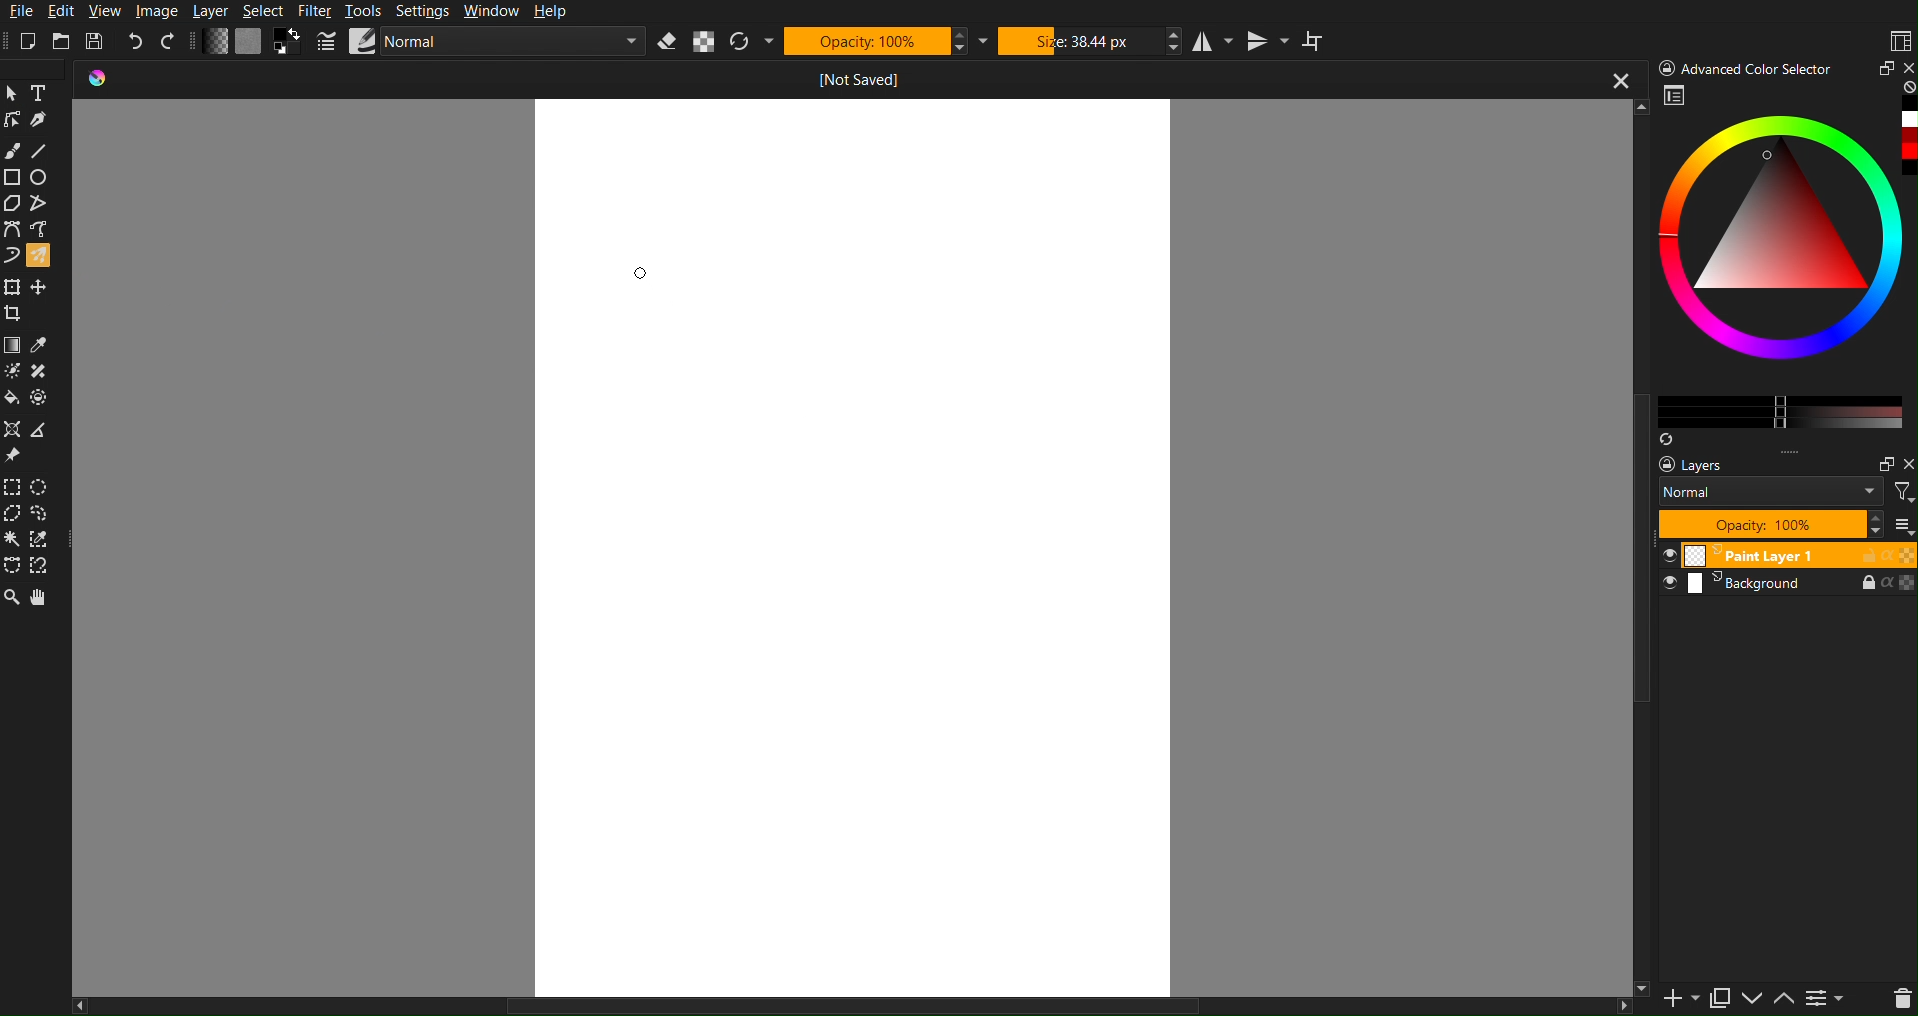 This screenshot has height=1016, width=1918. Describe the element at coordinates (12, 372) in the screenshot. I see `Colorise Mask` at that location.